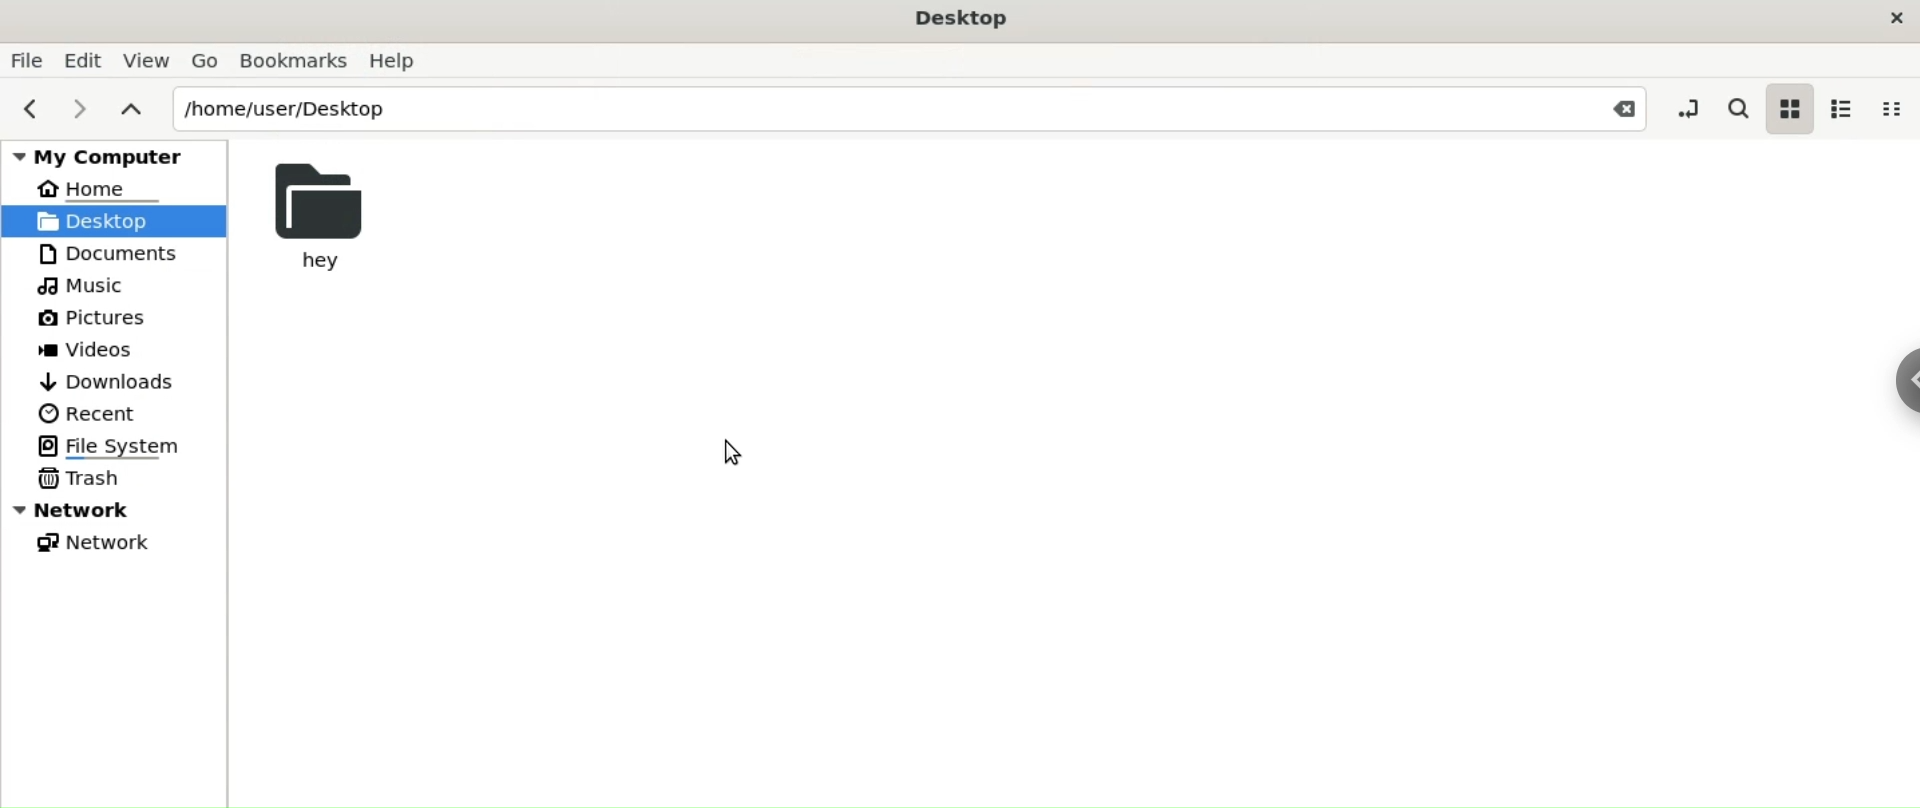 This screenshot has width=1920, height=808. What do you see at coordinates (78, 109) in the screenshot?
I see `next` at bounding box center [78, 109].